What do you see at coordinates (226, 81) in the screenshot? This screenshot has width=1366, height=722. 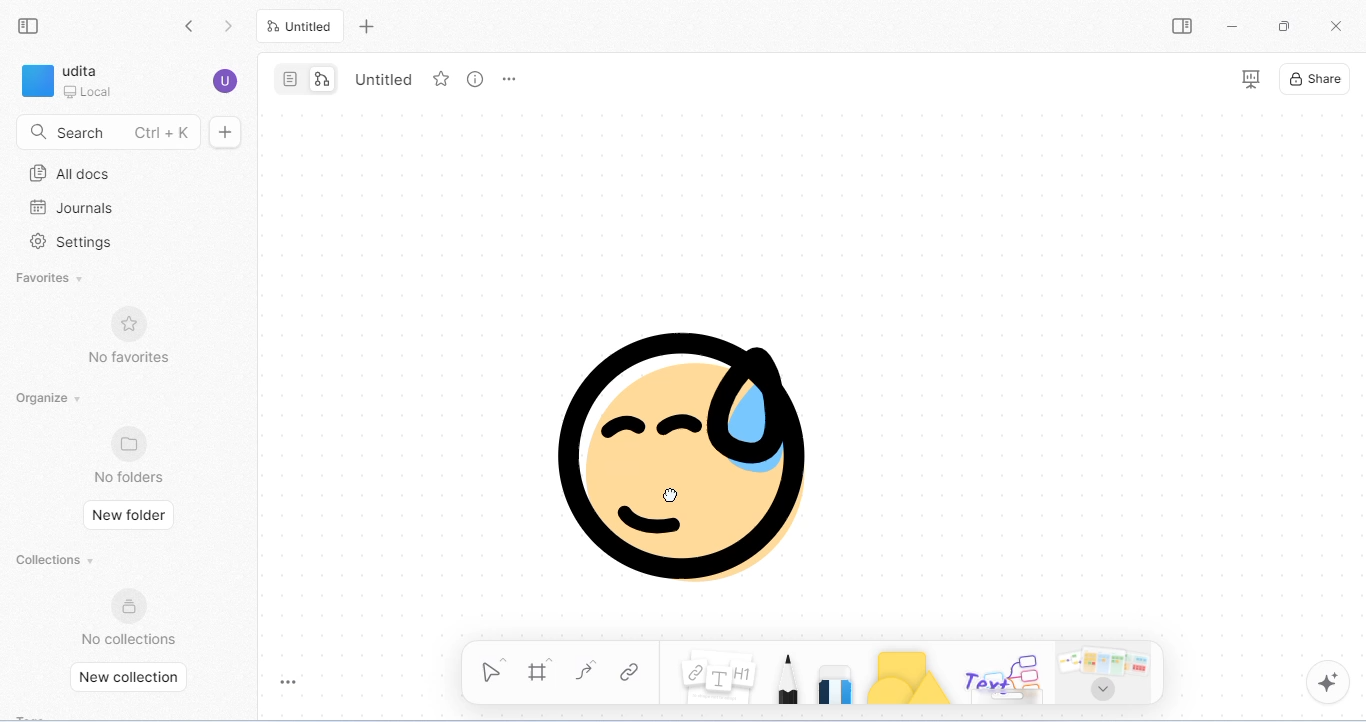 I see `account` at bounding box center [226, 81].